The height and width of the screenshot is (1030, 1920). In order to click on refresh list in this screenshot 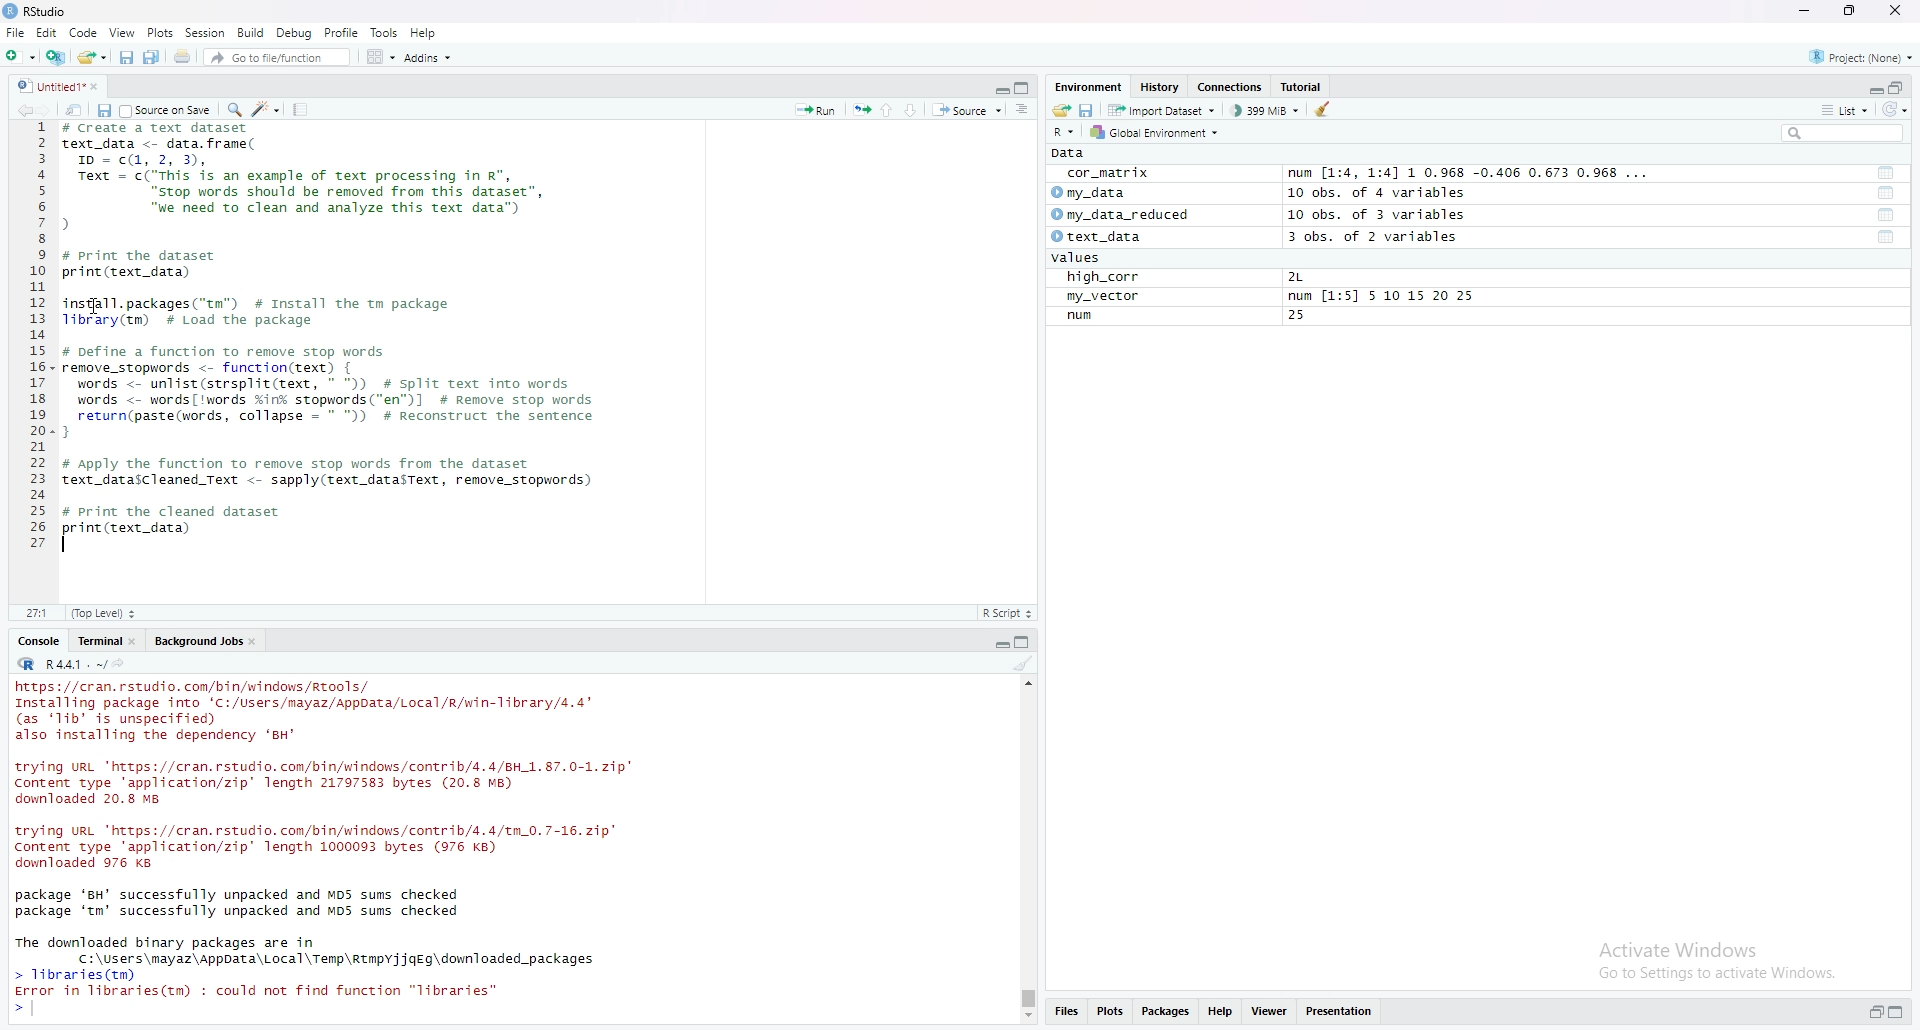, I will do `click(1897, 110)`.